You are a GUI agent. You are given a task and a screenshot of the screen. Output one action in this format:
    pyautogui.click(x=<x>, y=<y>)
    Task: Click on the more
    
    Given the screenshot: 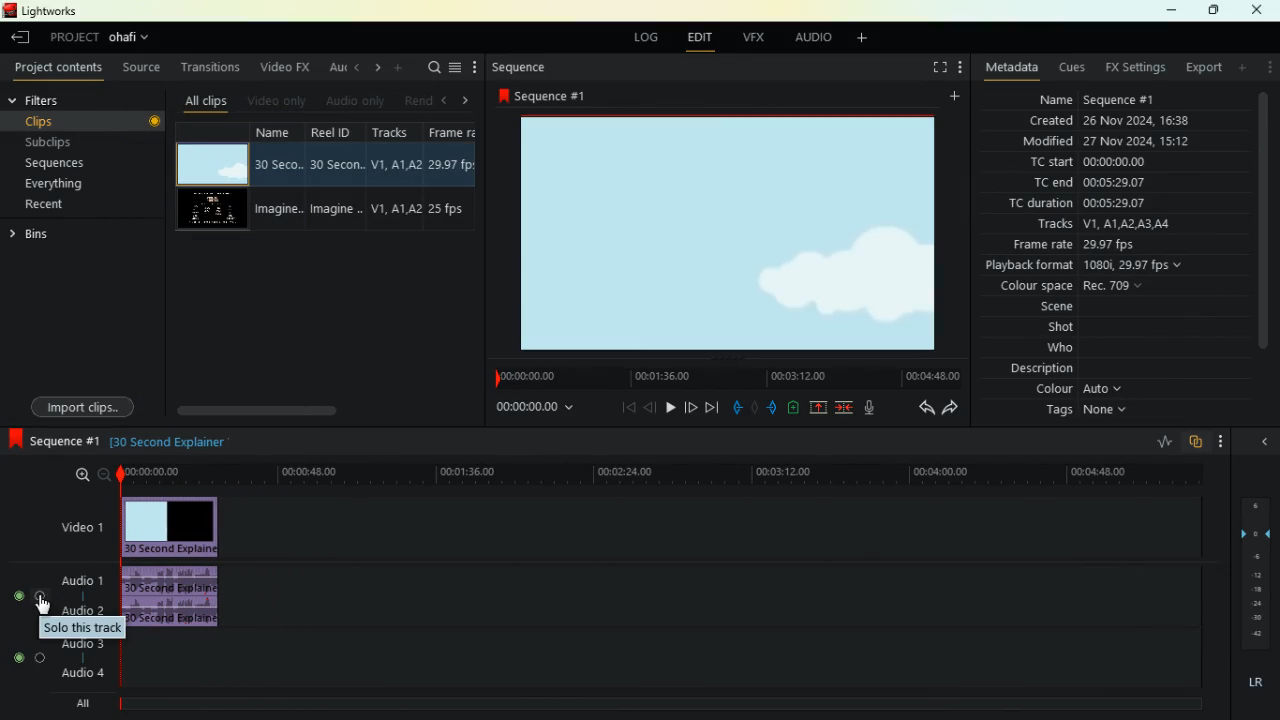 What is the action you would take?
    pyautogui.click(x=472, y=64)
    